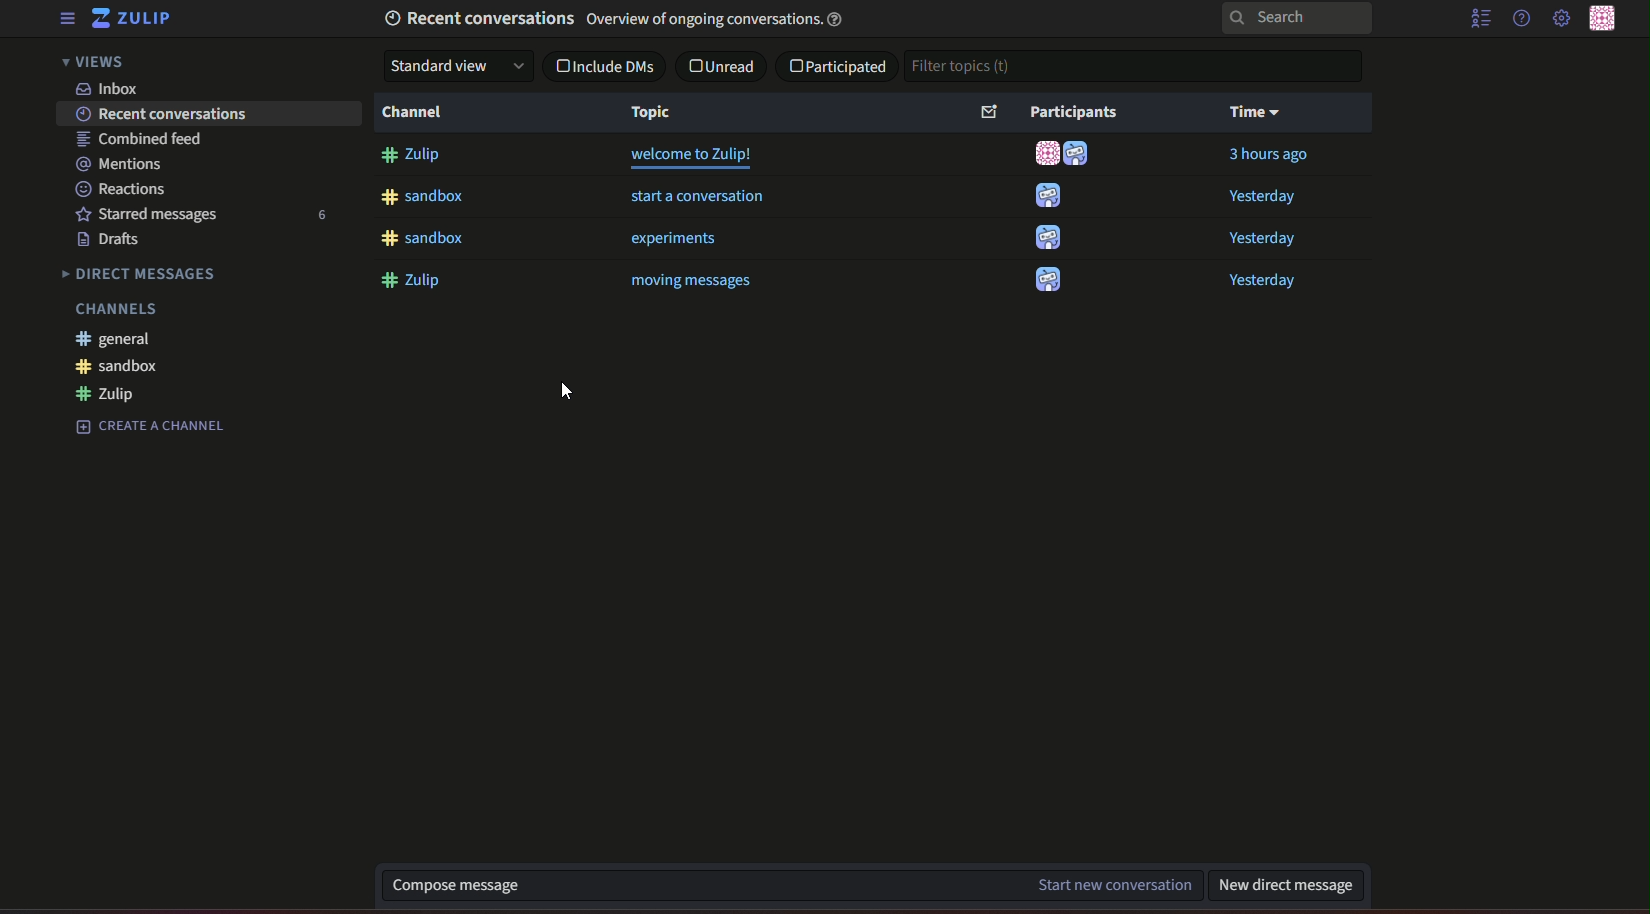 This screenshot has width=1650, height=914. What do you see at coordinates (416, 281) in the screenshot?
I see `#zulip` at bounding box center [416, 281].